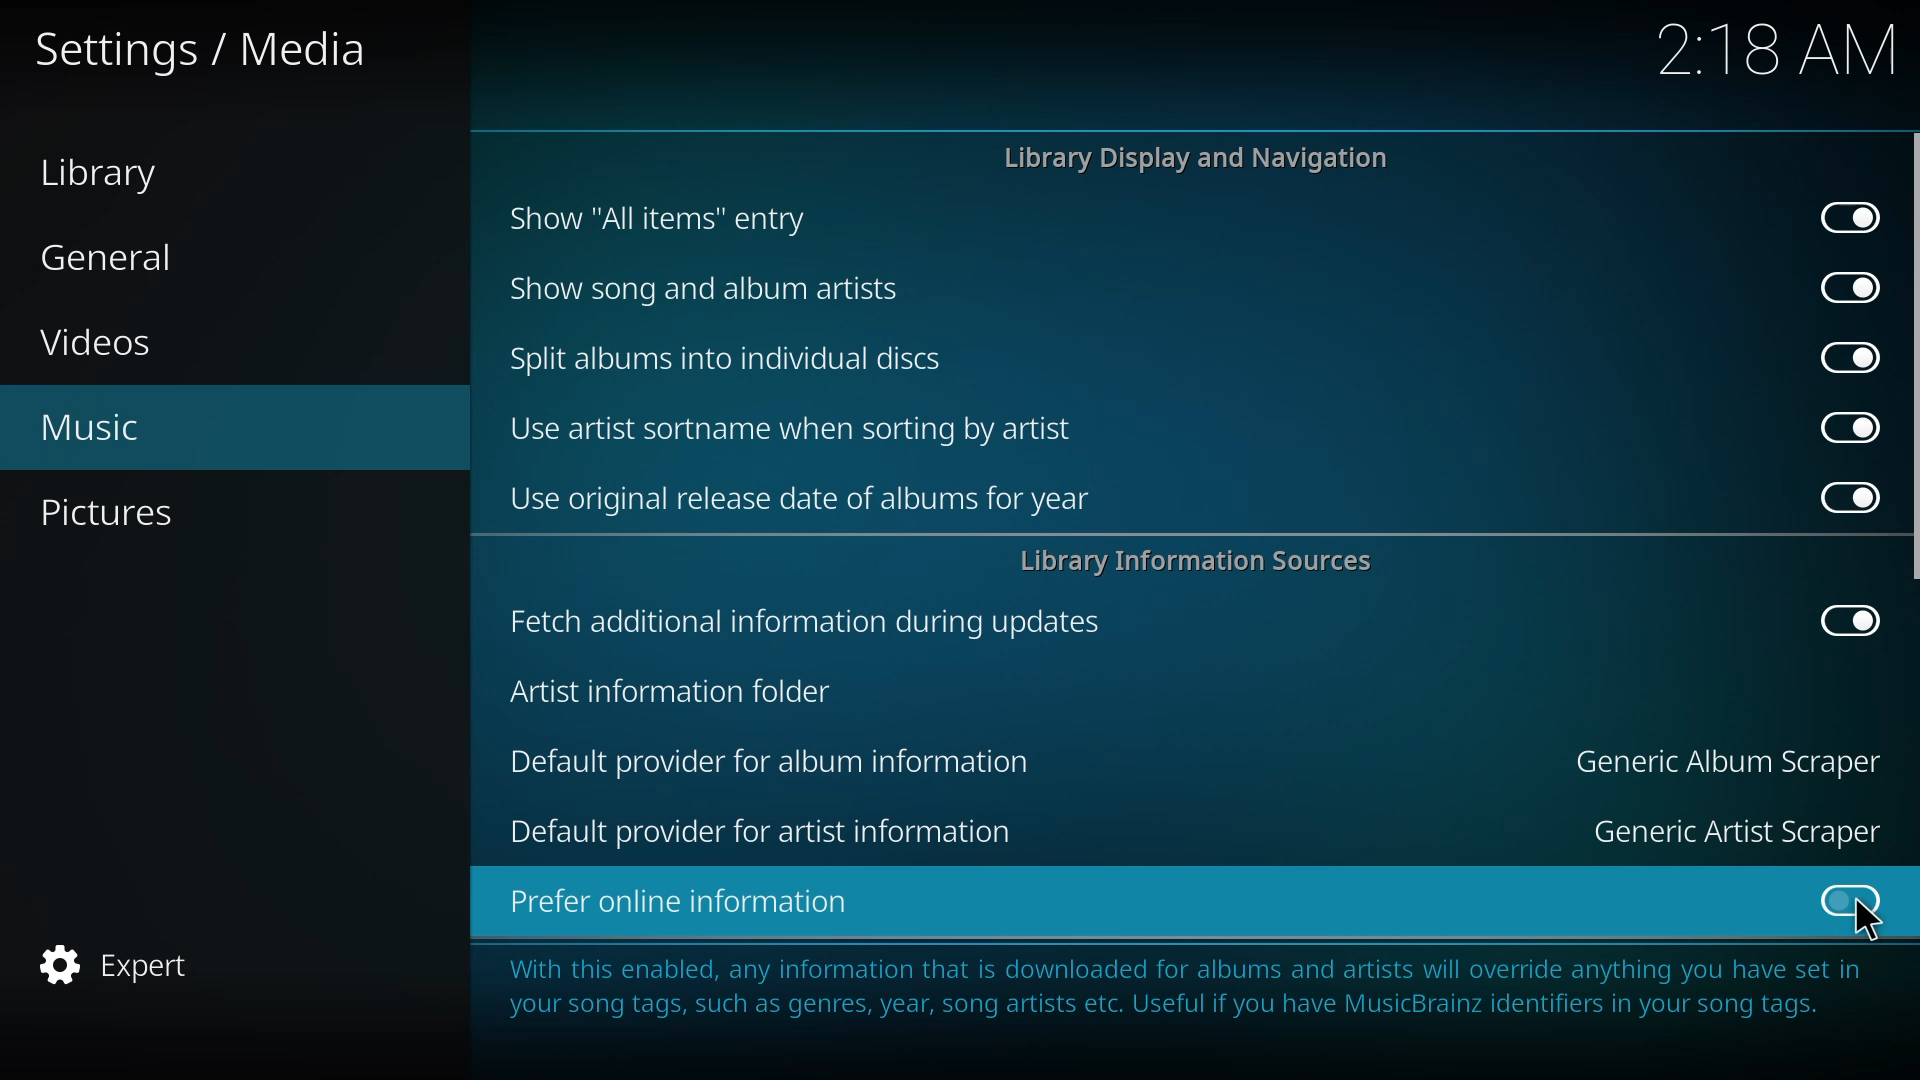 This screenshot has height=1080, width=1920. I want to click on enabled, so click(1840, 427).